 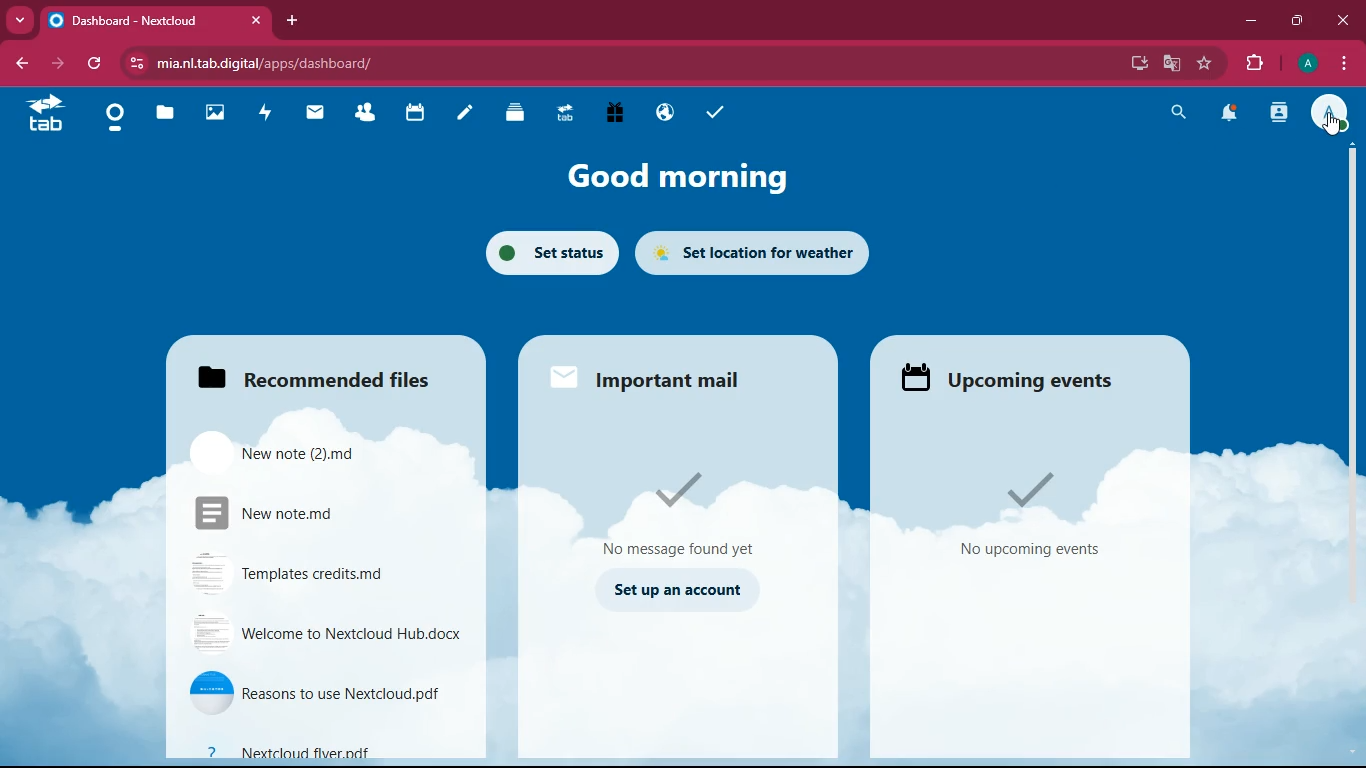 I want to click on google translate, so click(x=1170, y=64).